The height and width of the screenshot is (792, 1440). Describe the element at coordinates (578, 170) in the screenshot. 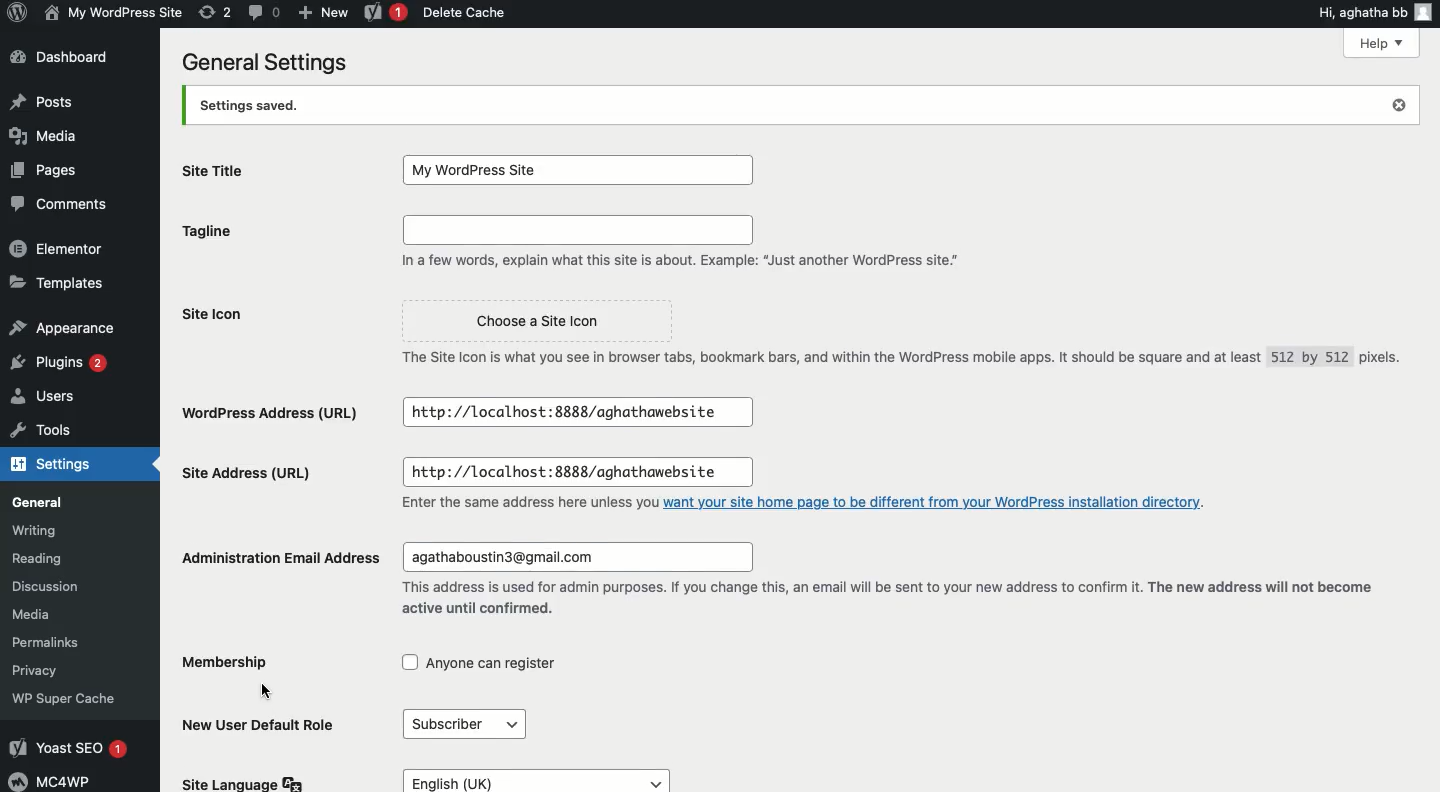

I see `My wordpress site` at that location.